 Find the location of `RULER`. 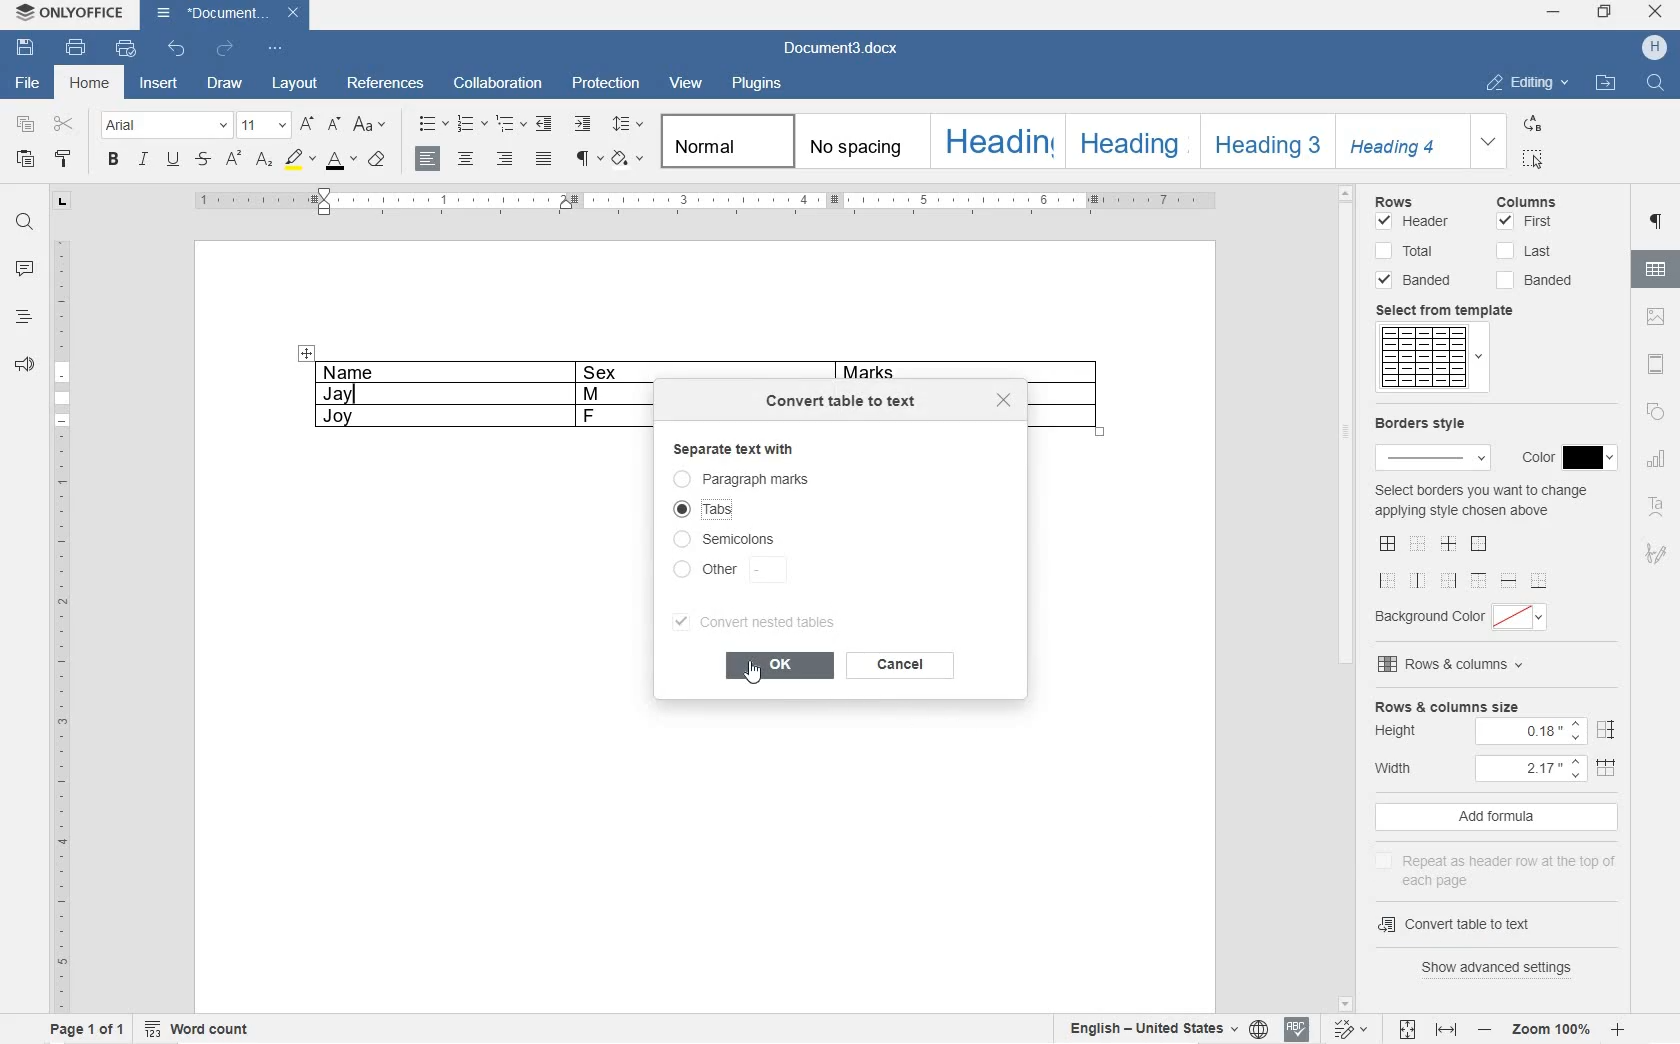

RULER is located at coordinates (59, 622).